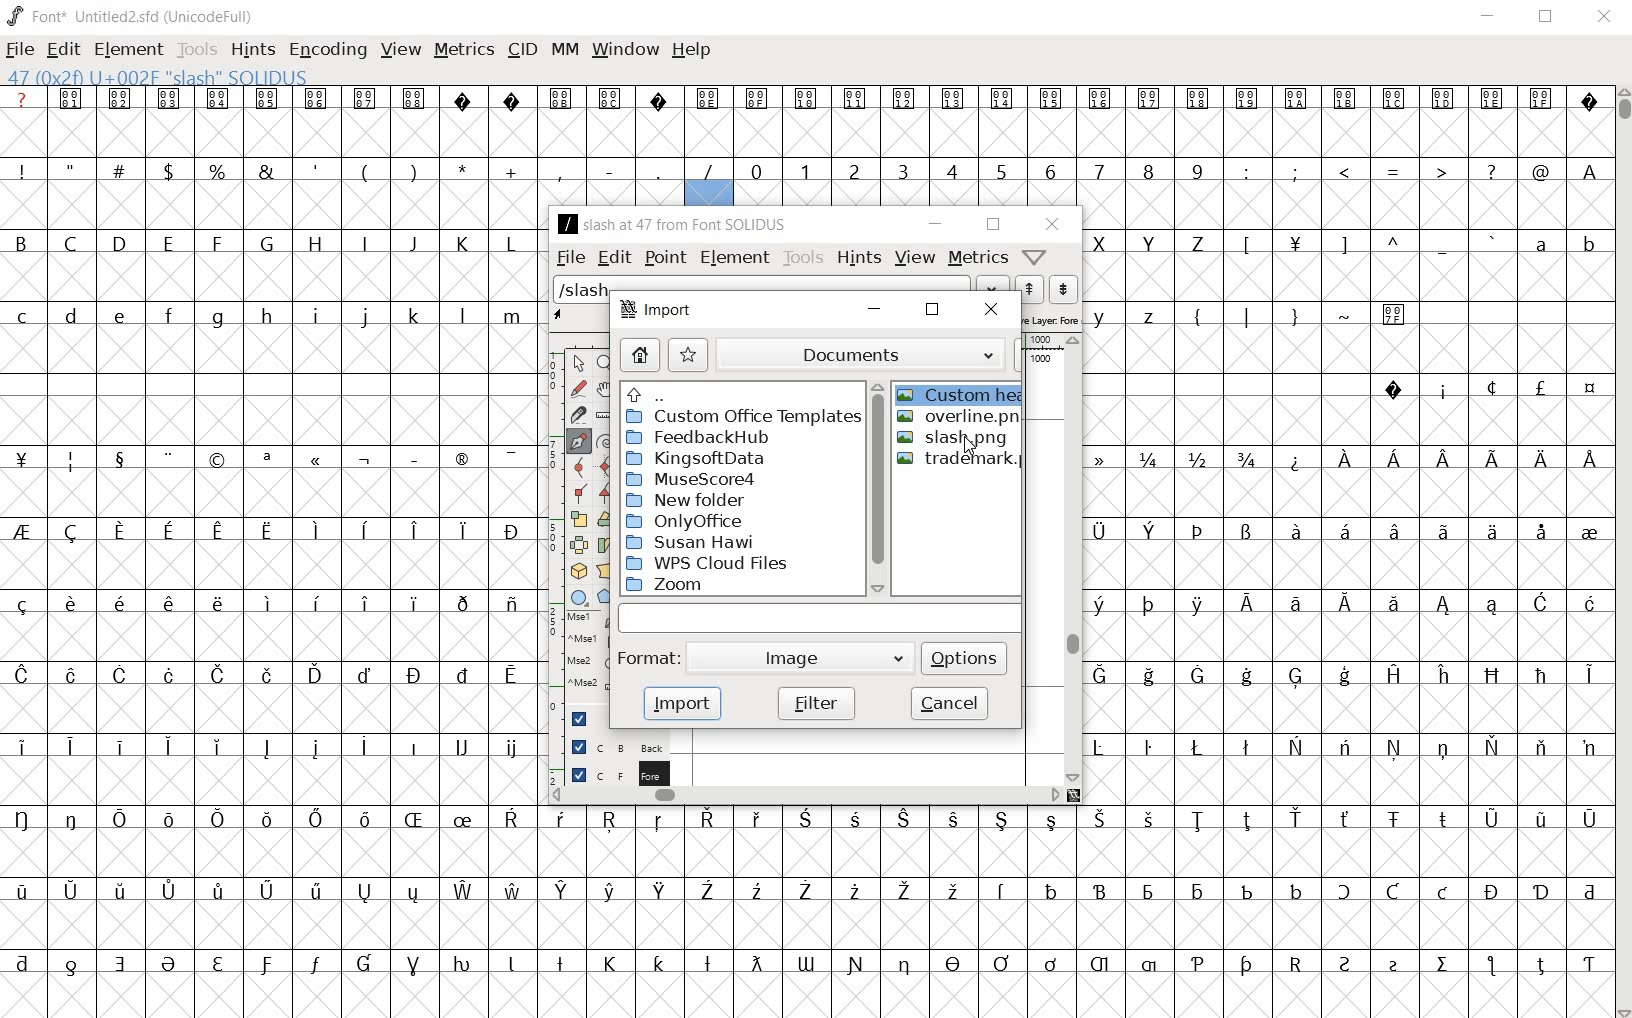  What do you see at coordinates (327, 51) in the screenshot?
I see `ENCODING` at bounding box center [327, 51].